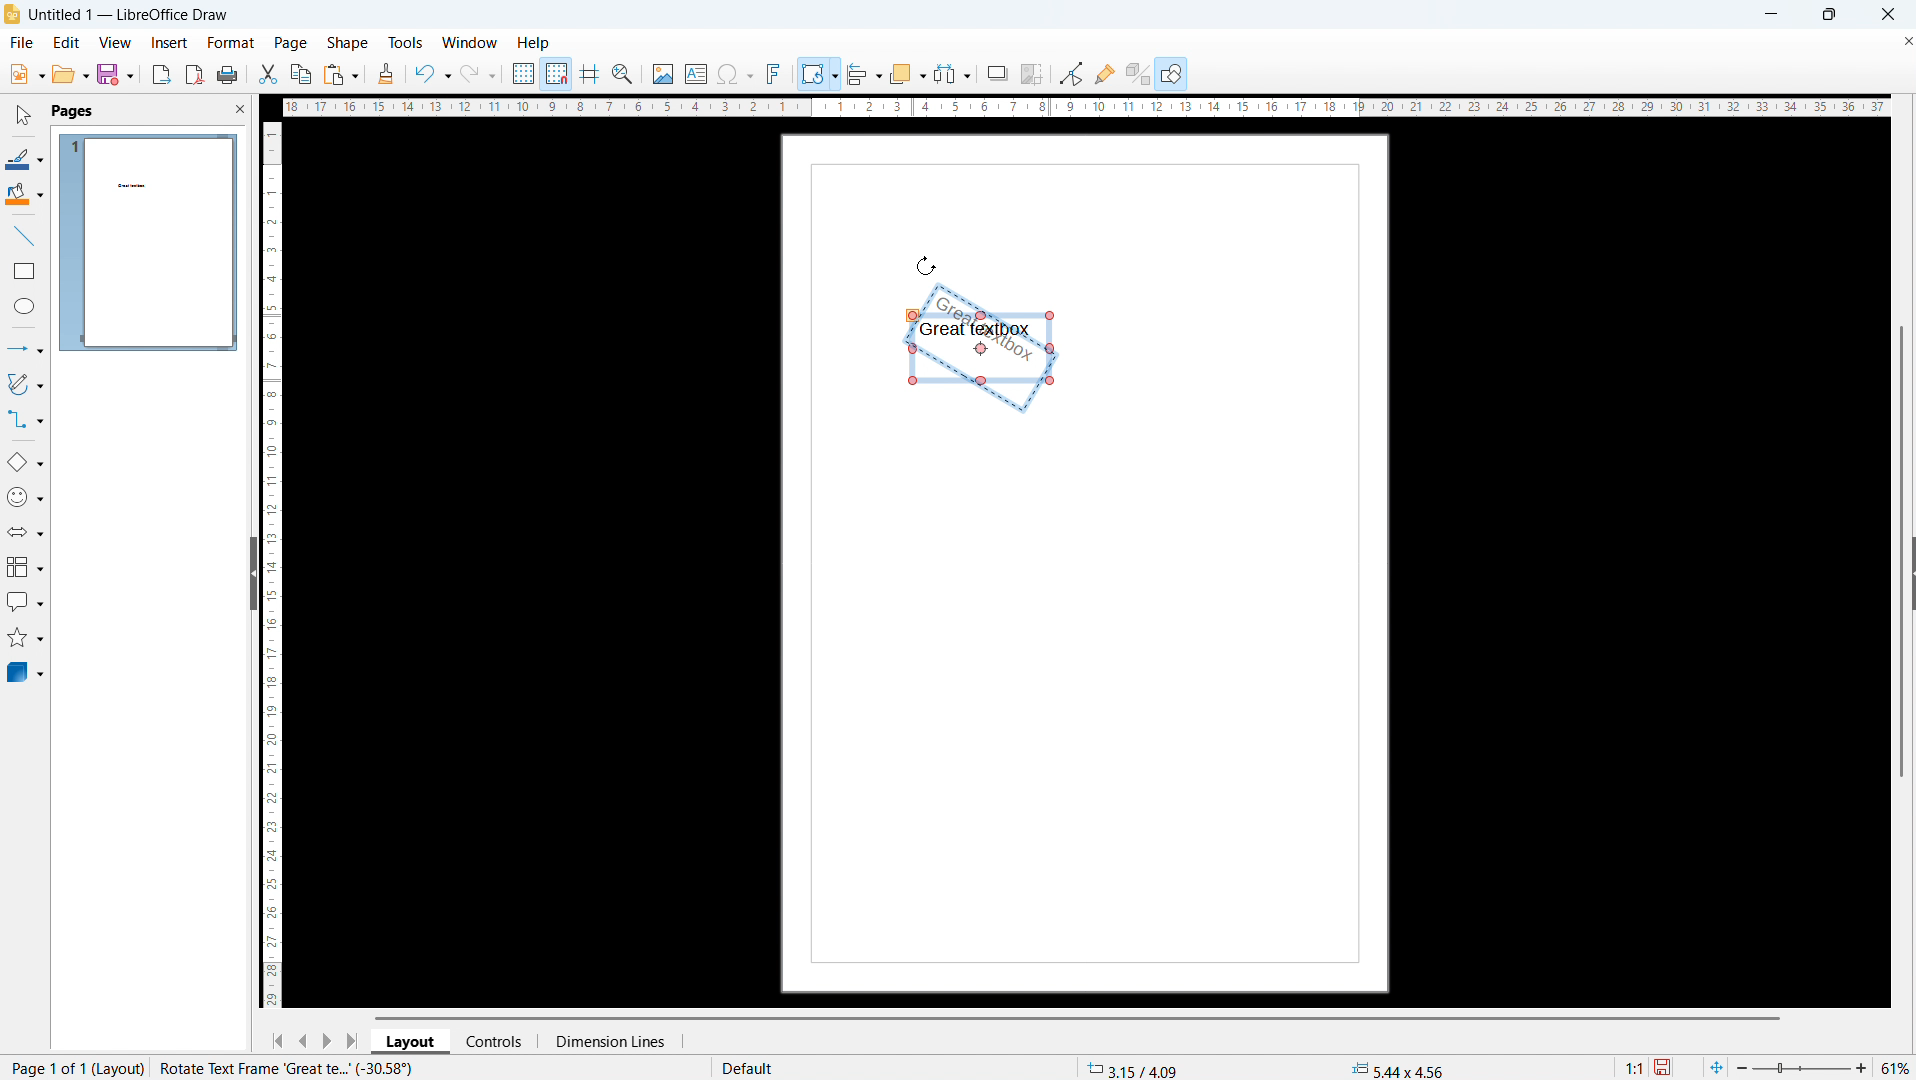 Image resolution: width=1916 pixels, height=1080 pixels. What do you see at coordinates (1399, 1068) in the screenshot?
I see `object dimension` at bounding box center [1399, 1068].